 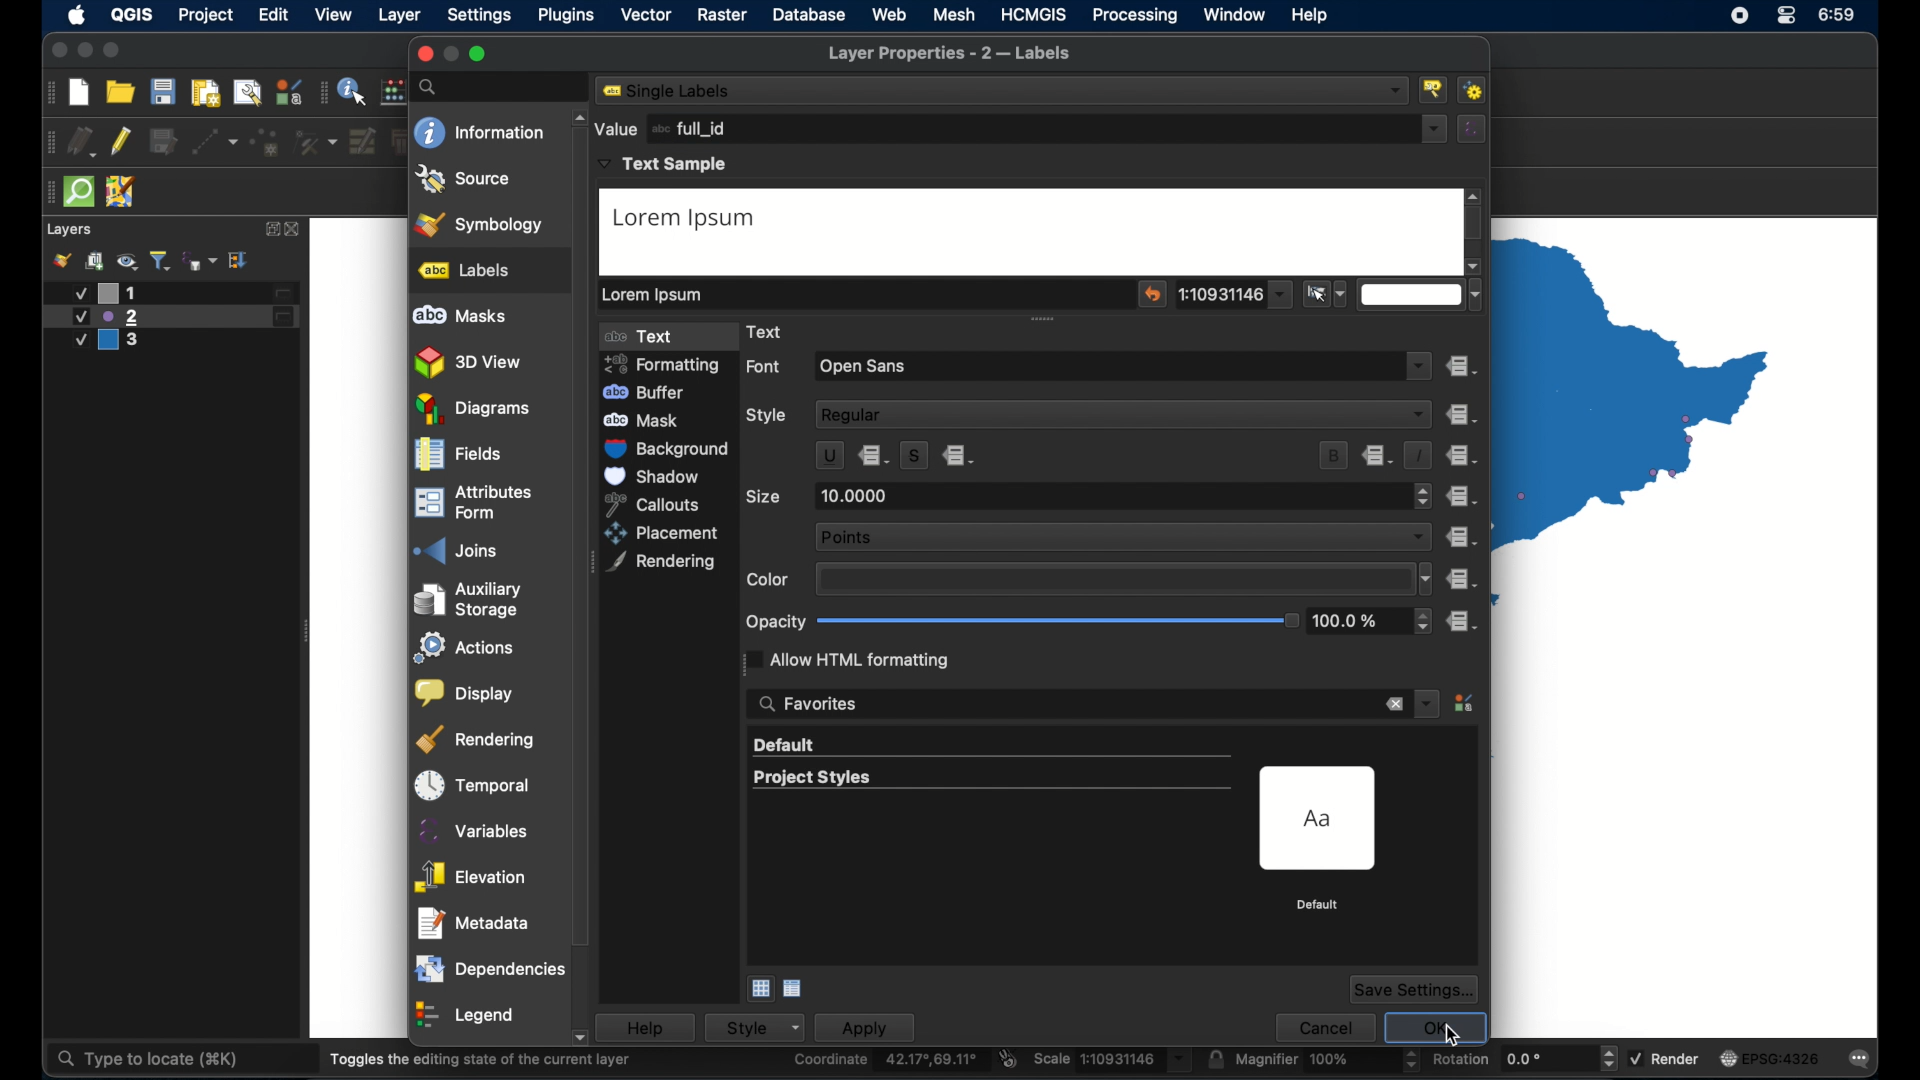 What do you see at coordinates (363, 141) in the screenshot?
I see `modify attributes` at bounding box center [363, 141].